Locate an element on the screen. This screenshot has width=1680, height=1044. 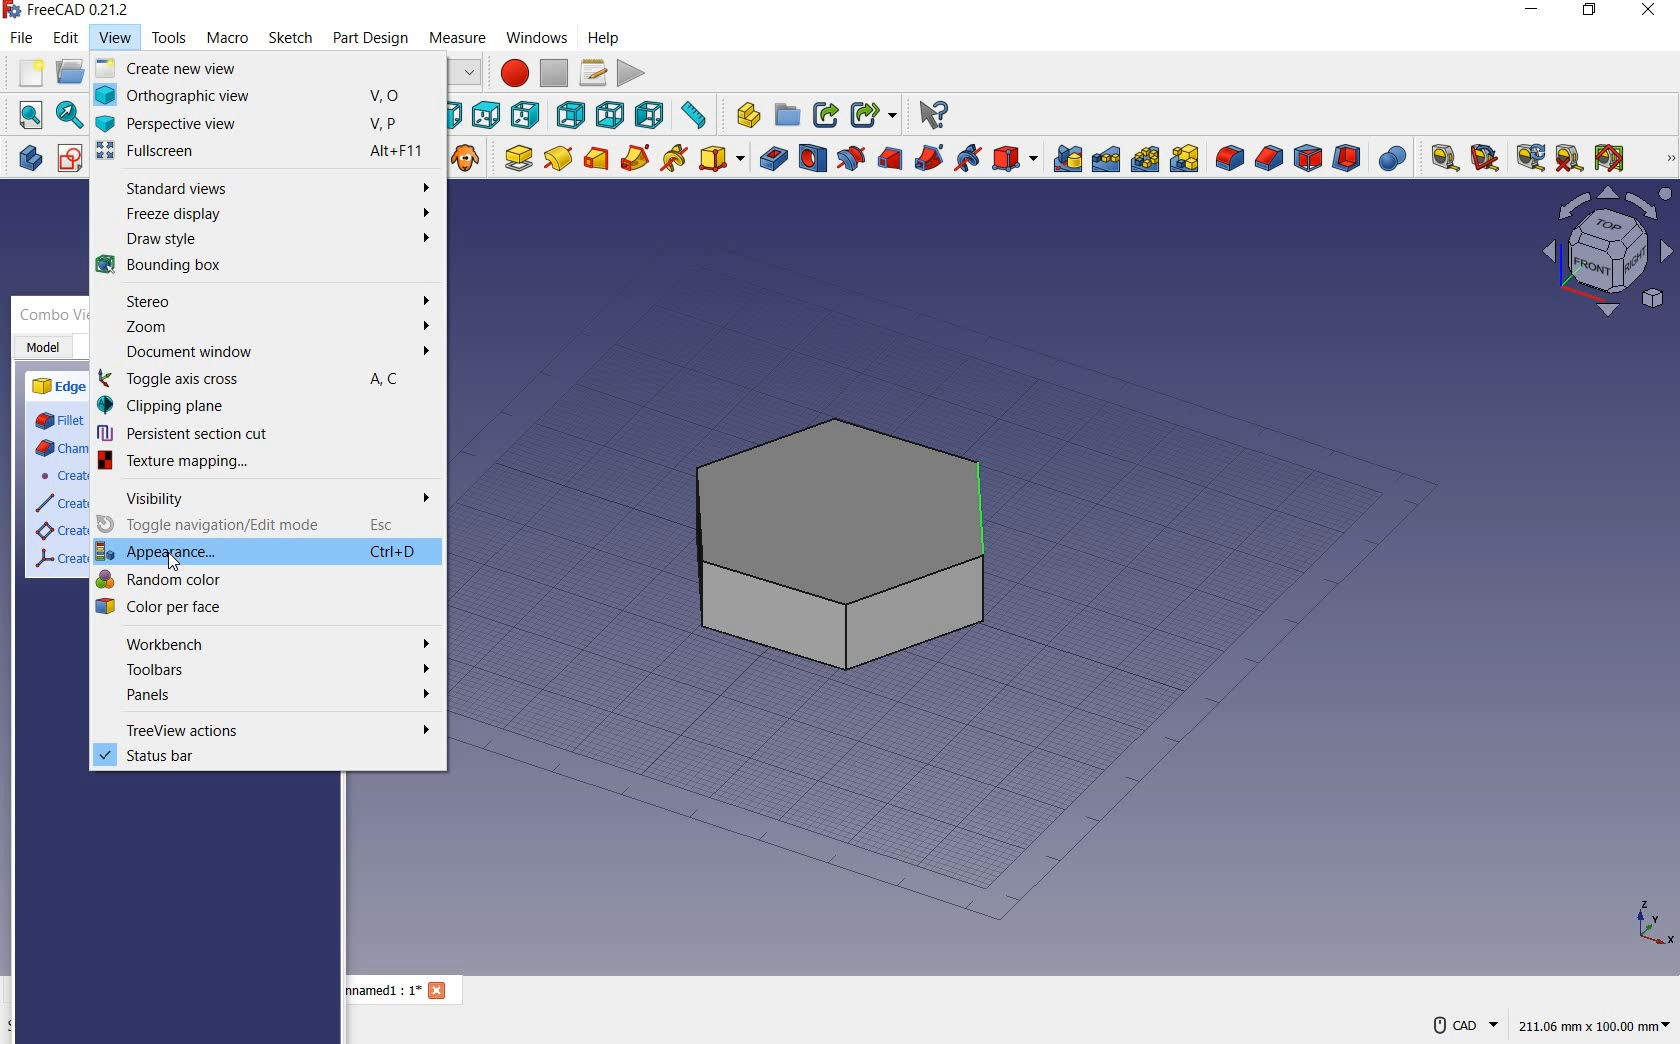
help is located at coordinates (614, 38).